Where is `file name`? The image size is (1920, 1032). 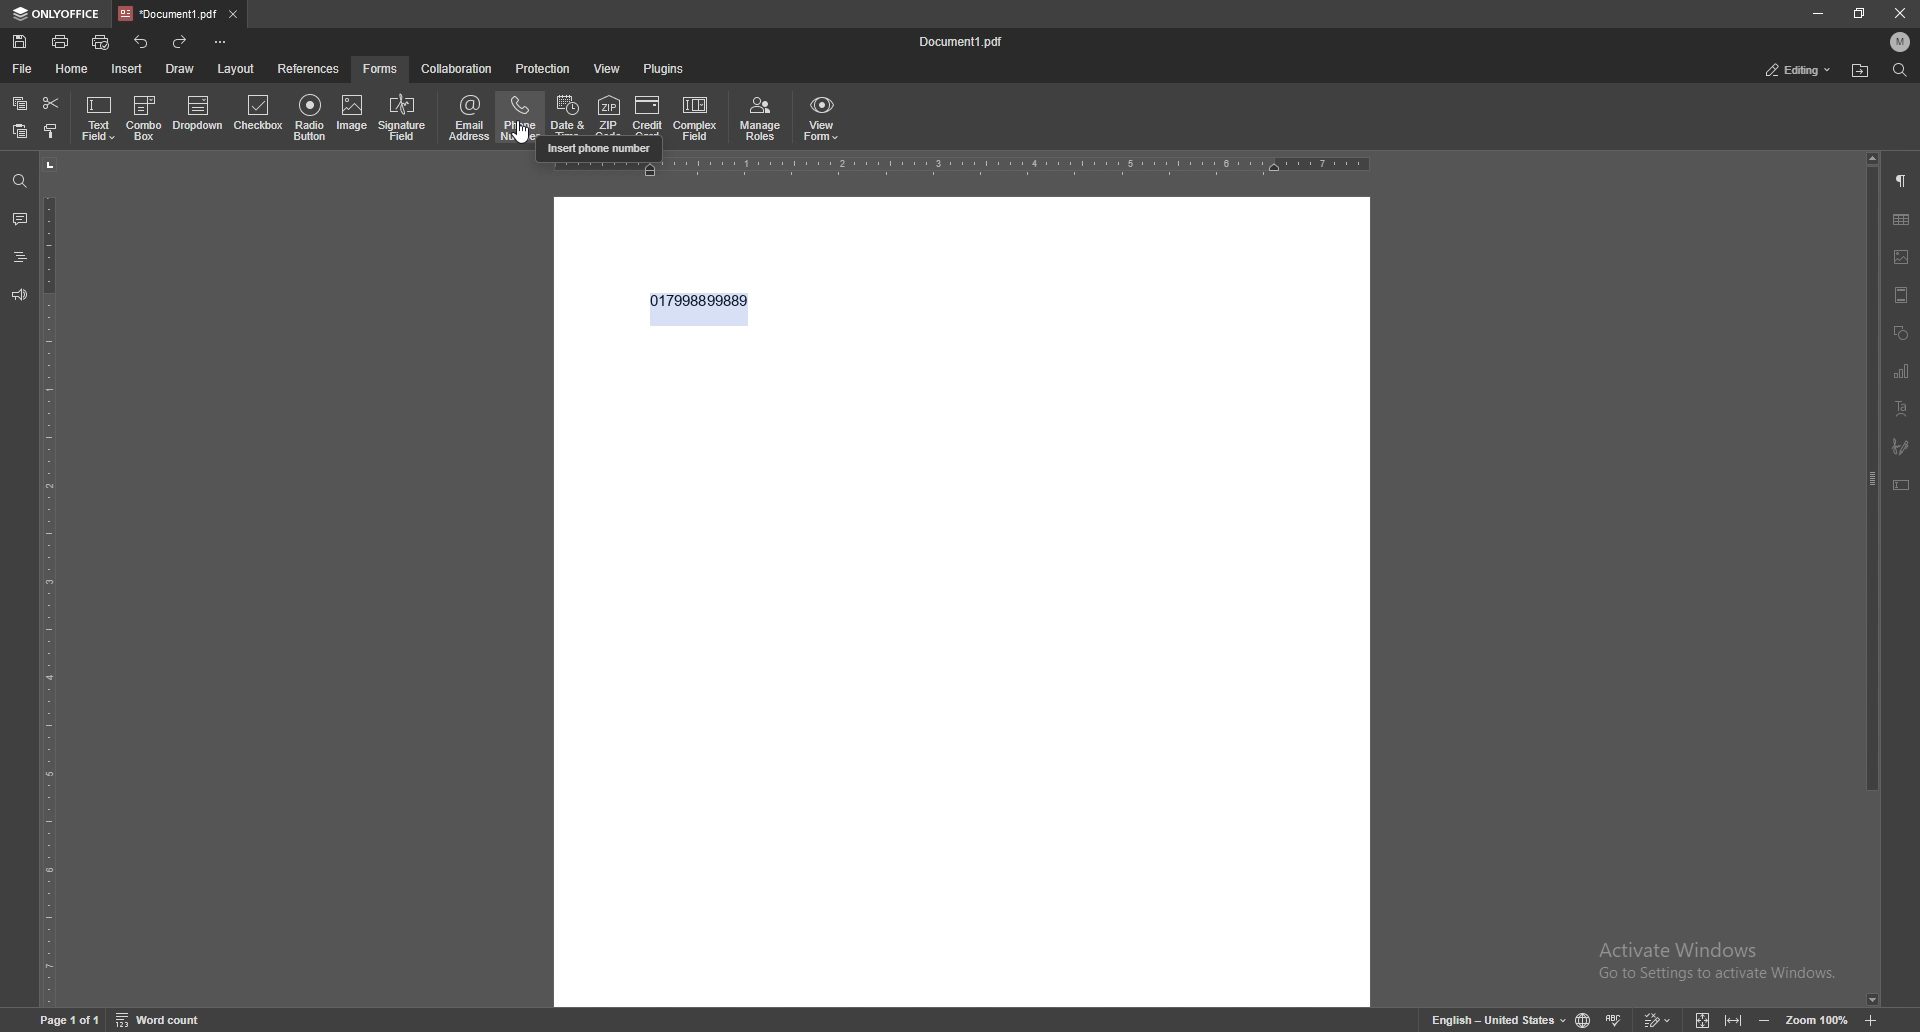 file name is located at coordinates (960, 43).